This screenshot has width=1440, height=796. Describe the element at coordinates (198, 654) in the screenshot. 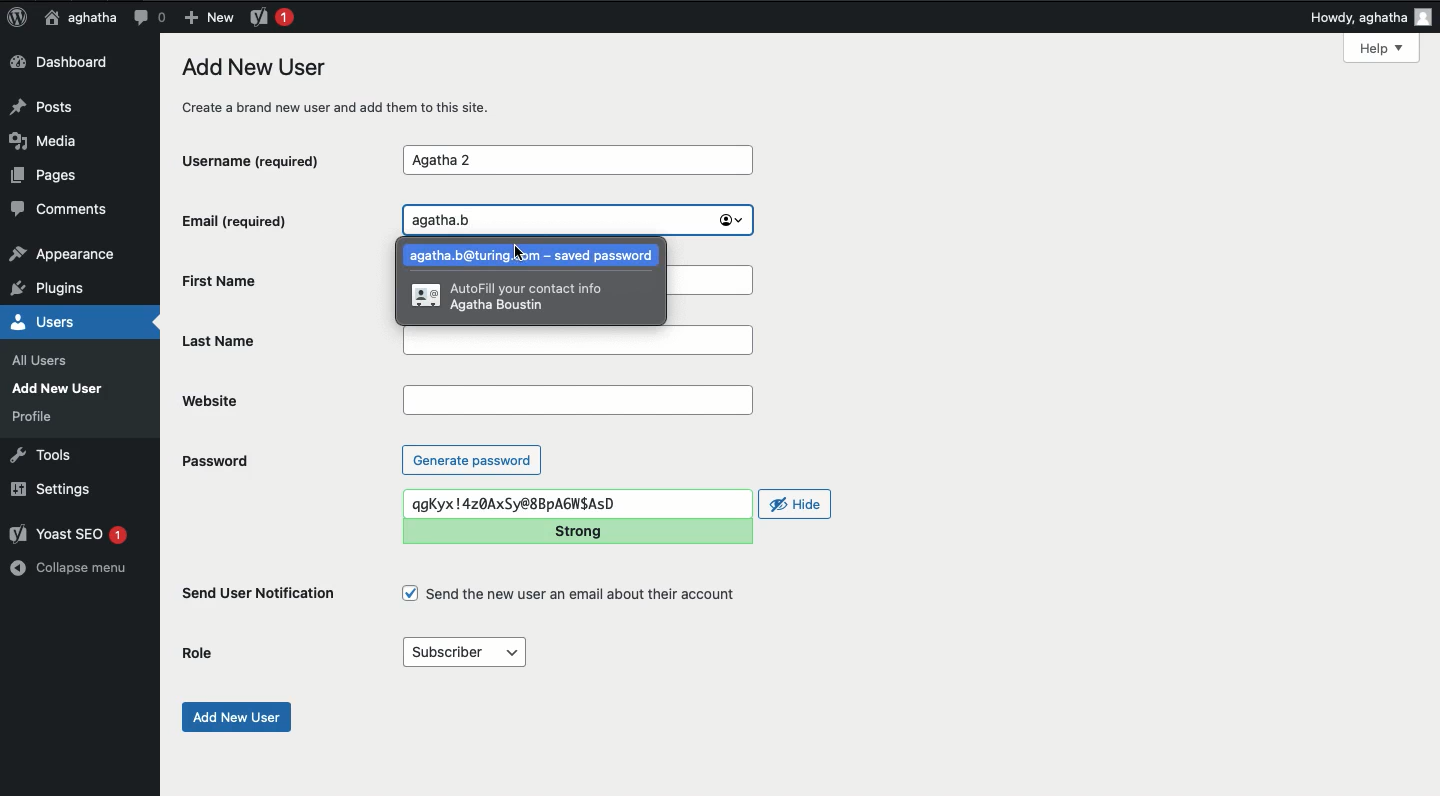

I see `Role` at that location.